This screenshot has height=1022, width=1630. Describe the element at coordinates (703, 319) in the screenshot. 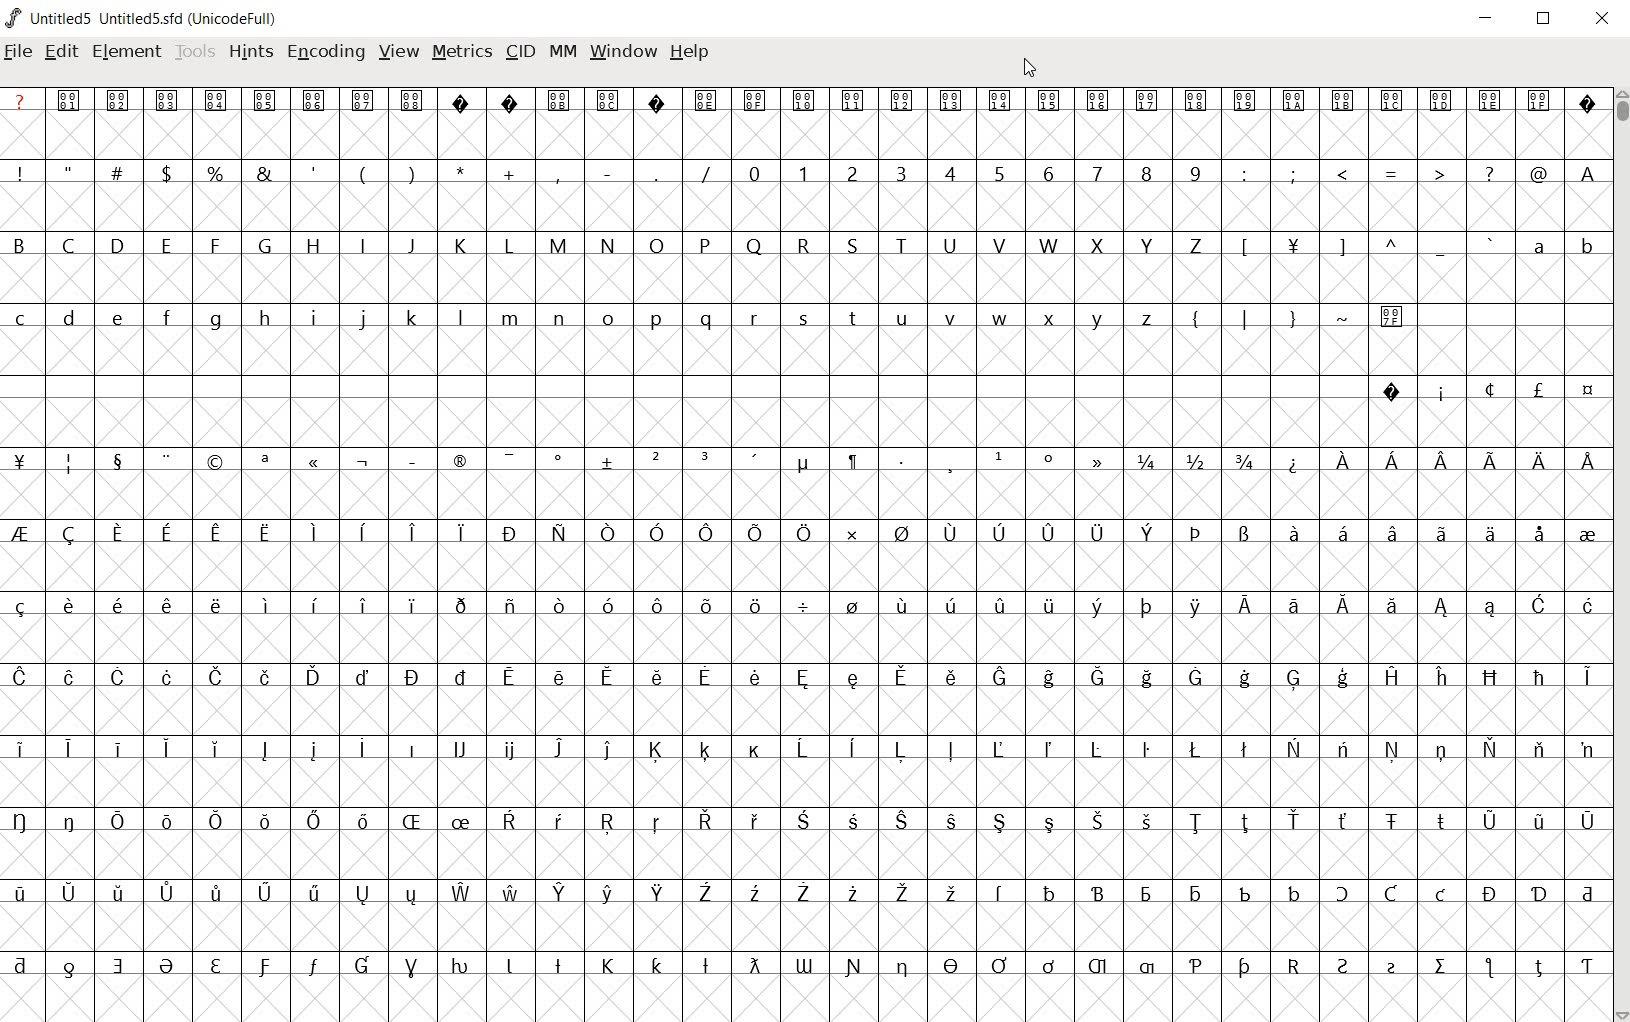

I see `q` at that location.